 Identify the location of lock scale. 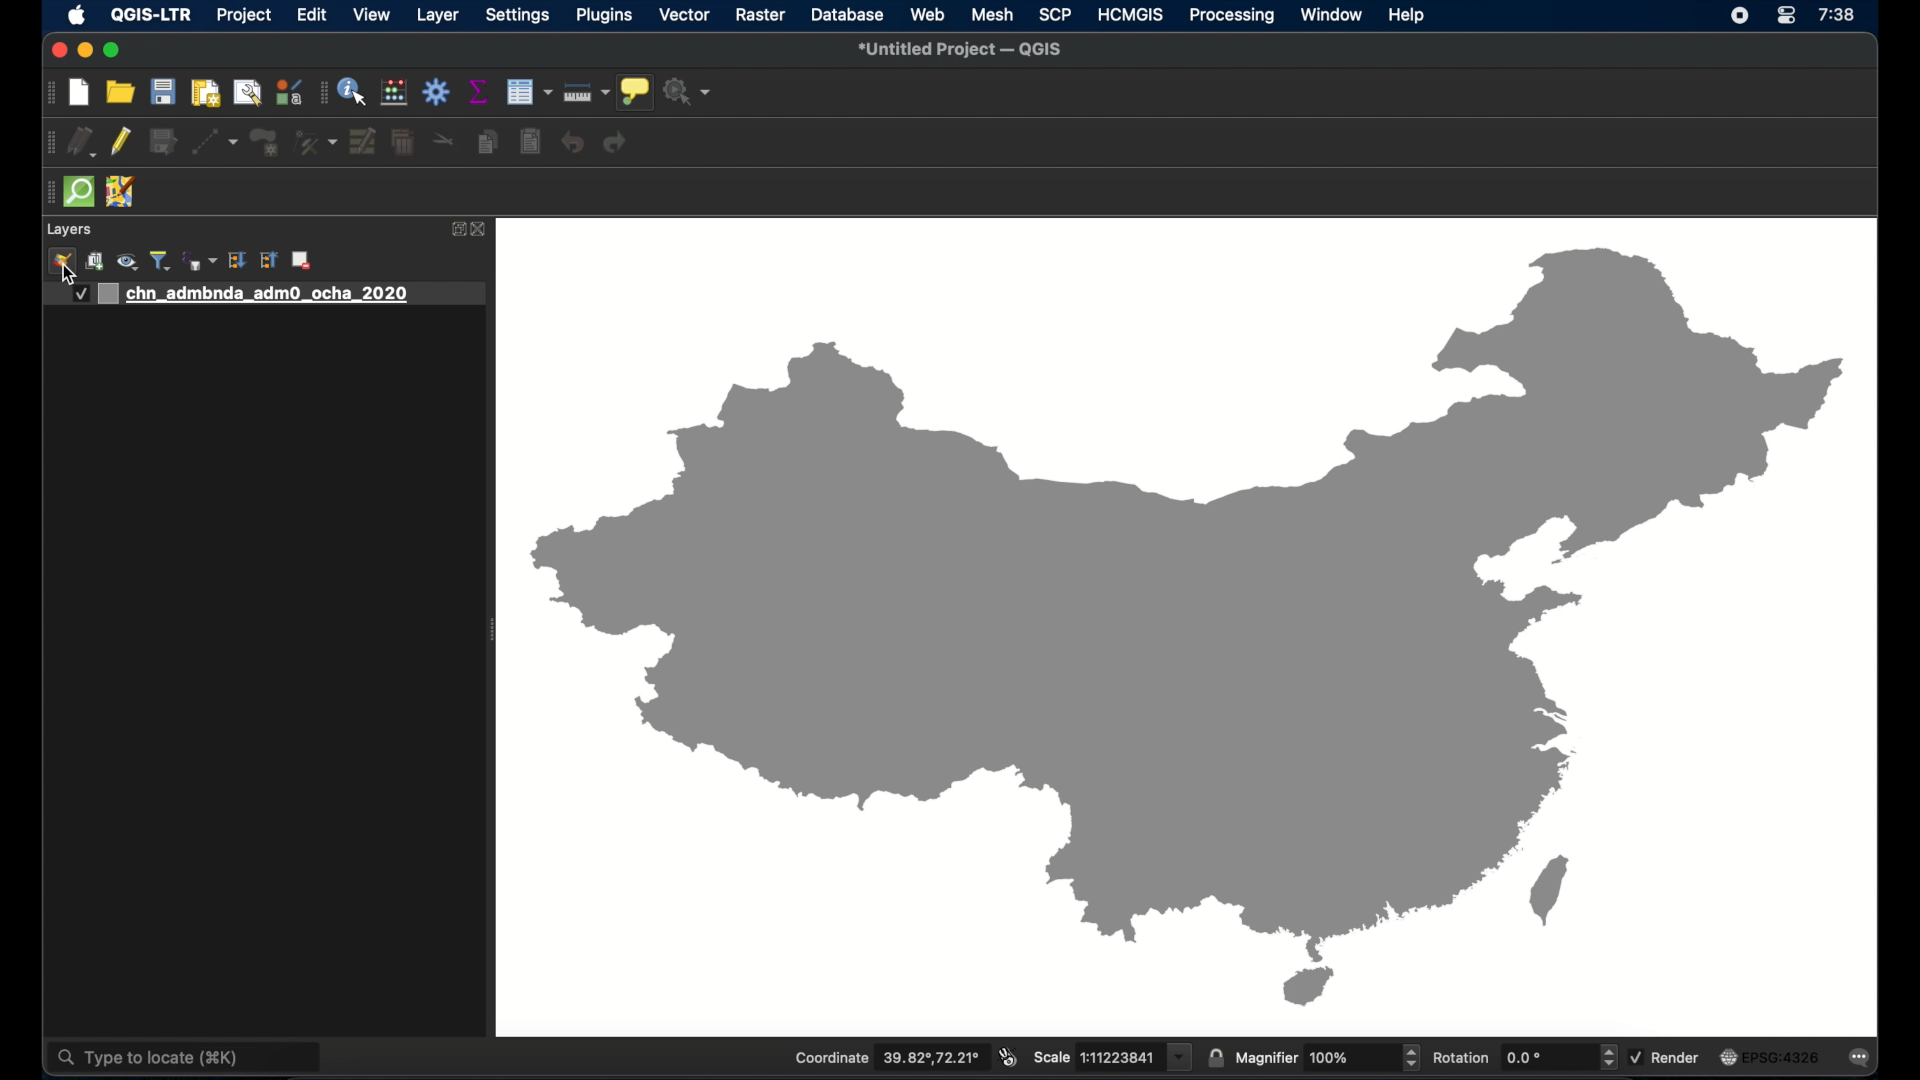
(1214, 1058).